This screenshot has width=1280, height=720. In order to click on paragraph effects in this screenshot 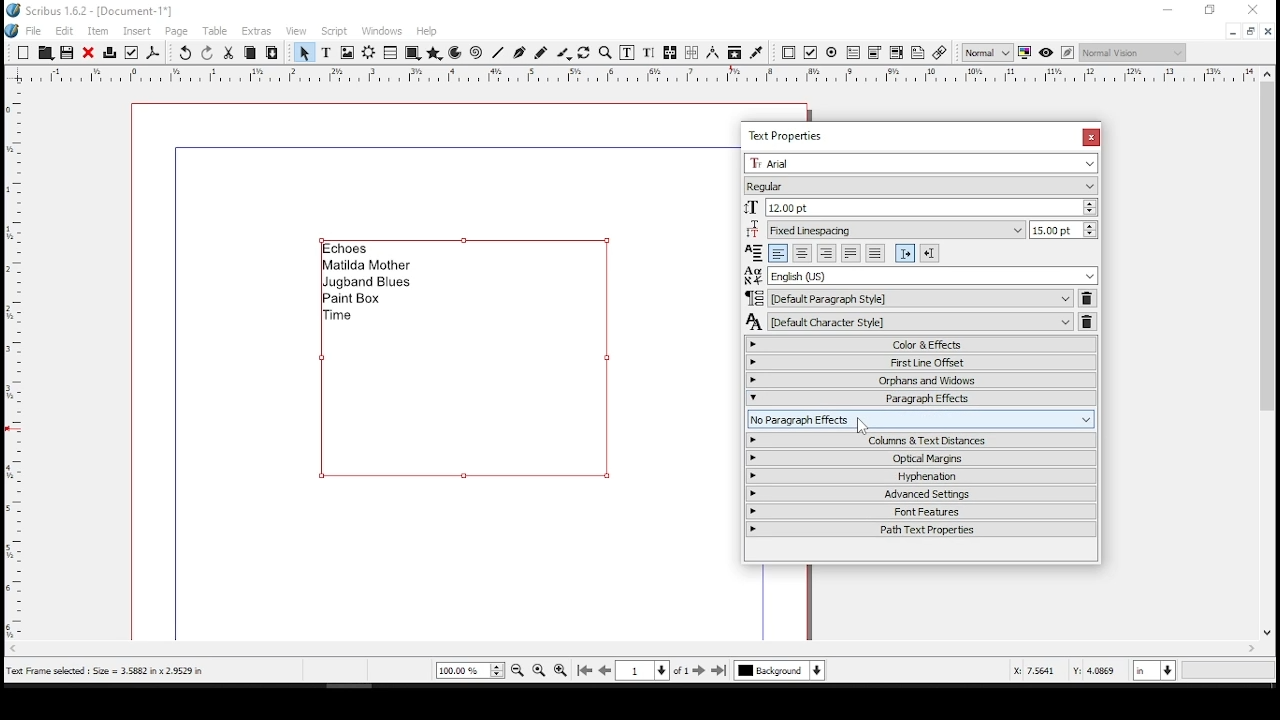, I will do `click(922, 398)`.